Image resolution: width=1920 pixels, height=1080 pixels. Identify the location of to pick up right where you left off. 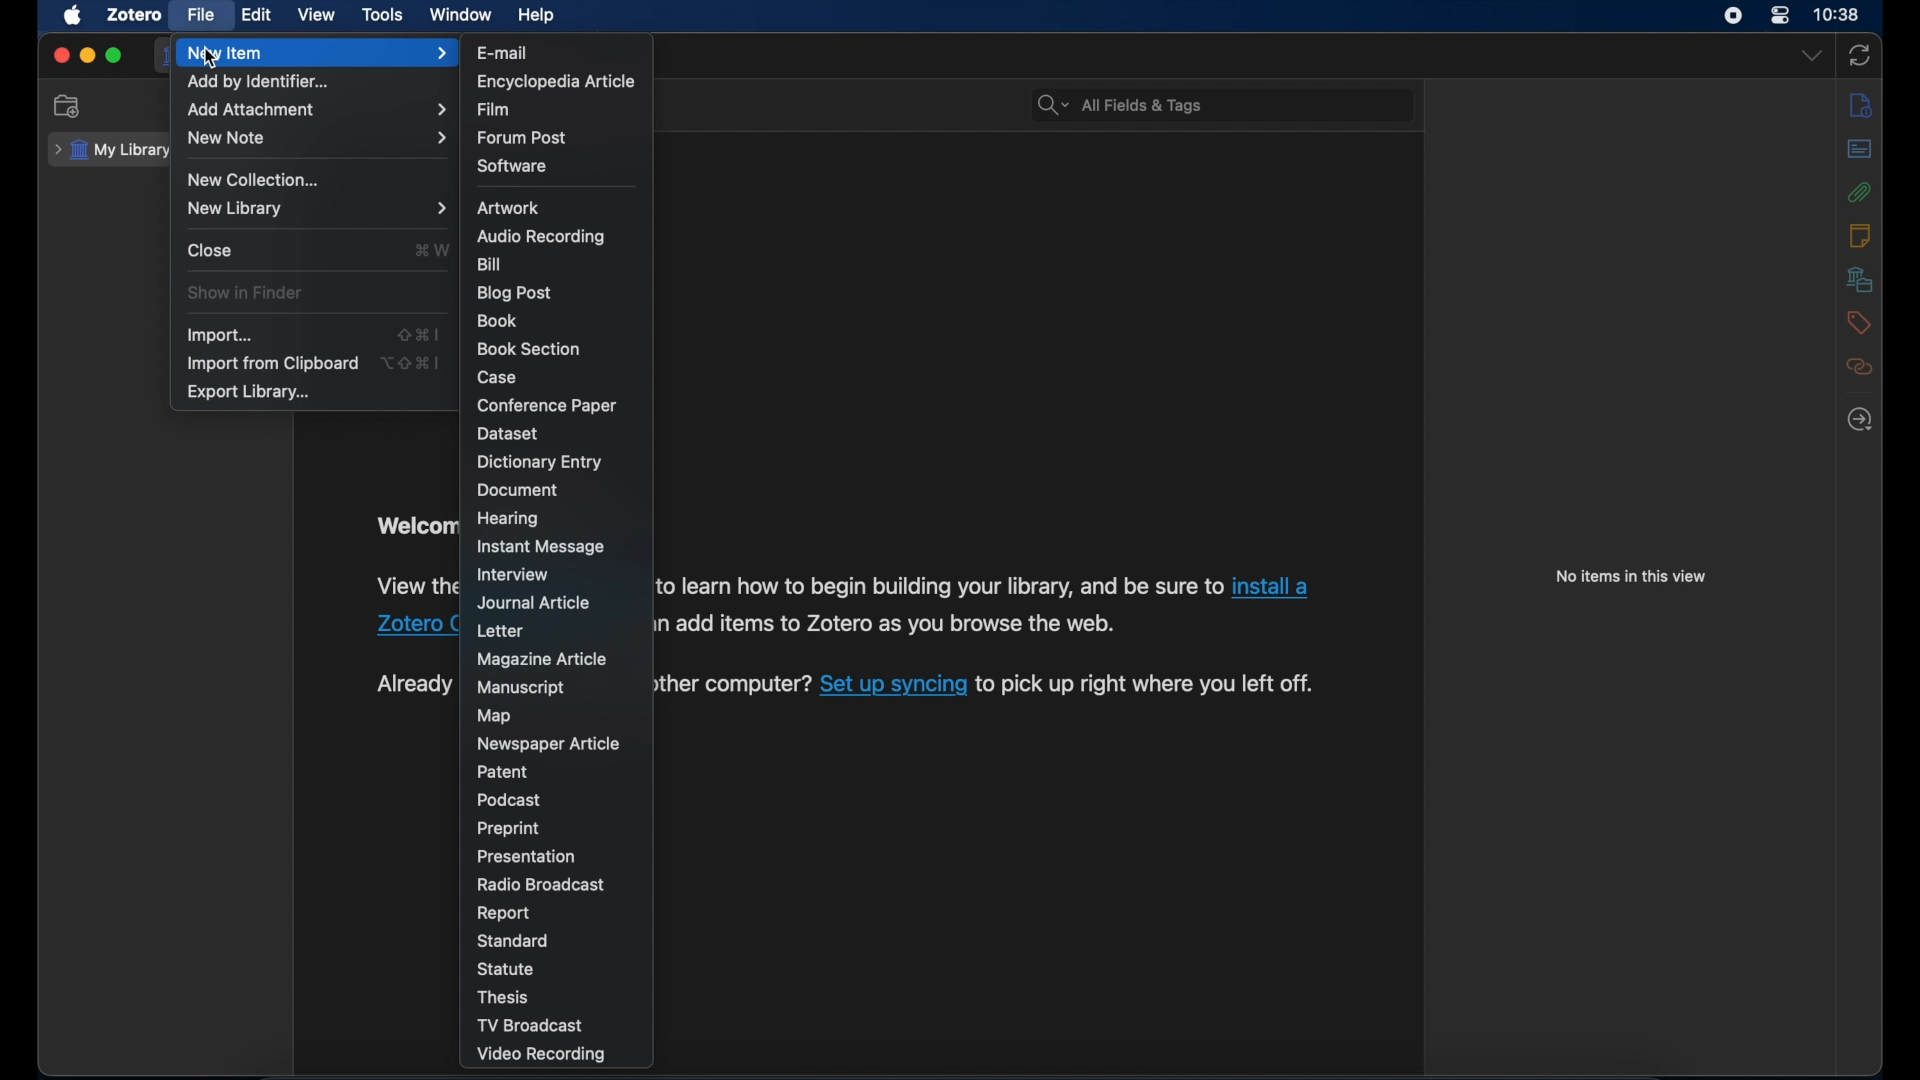
(1150, 686).